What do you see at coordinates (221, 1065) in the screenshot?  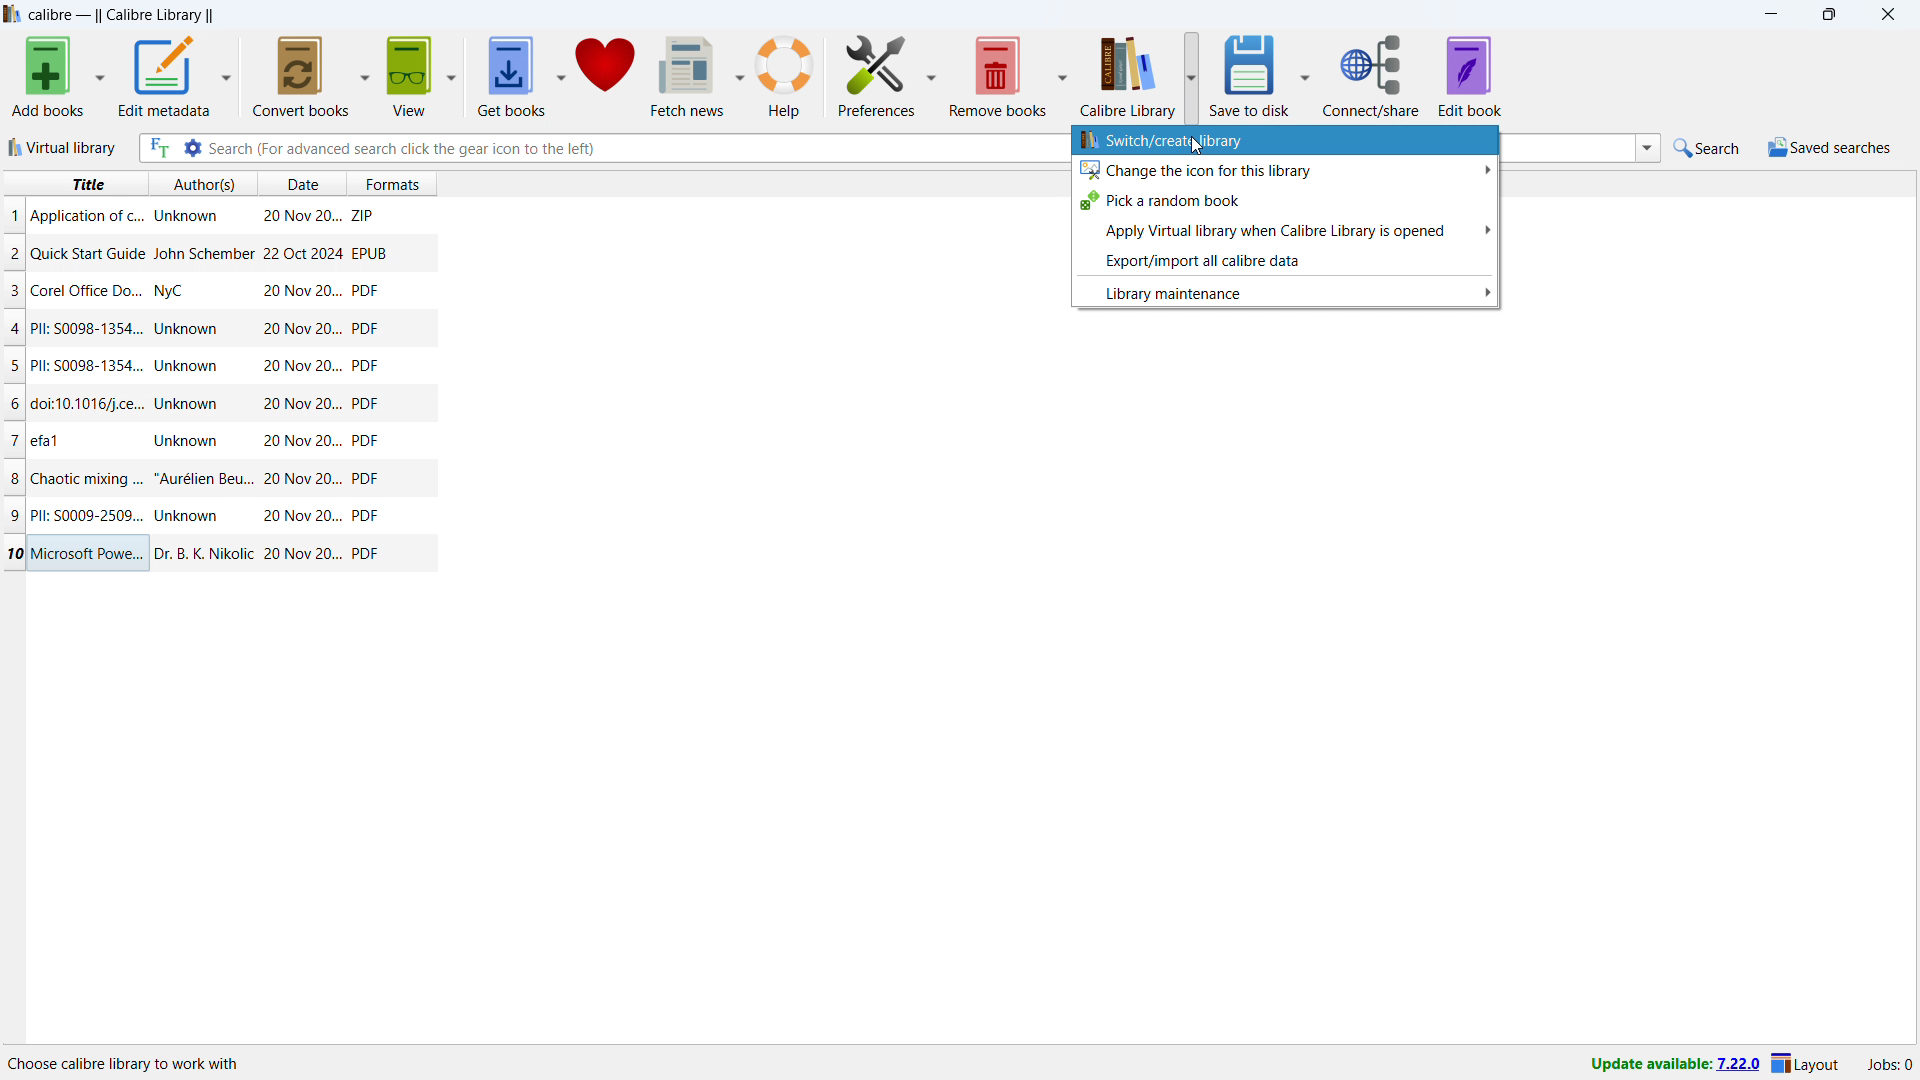 I see `Location` at bounding box center [221, 1065].